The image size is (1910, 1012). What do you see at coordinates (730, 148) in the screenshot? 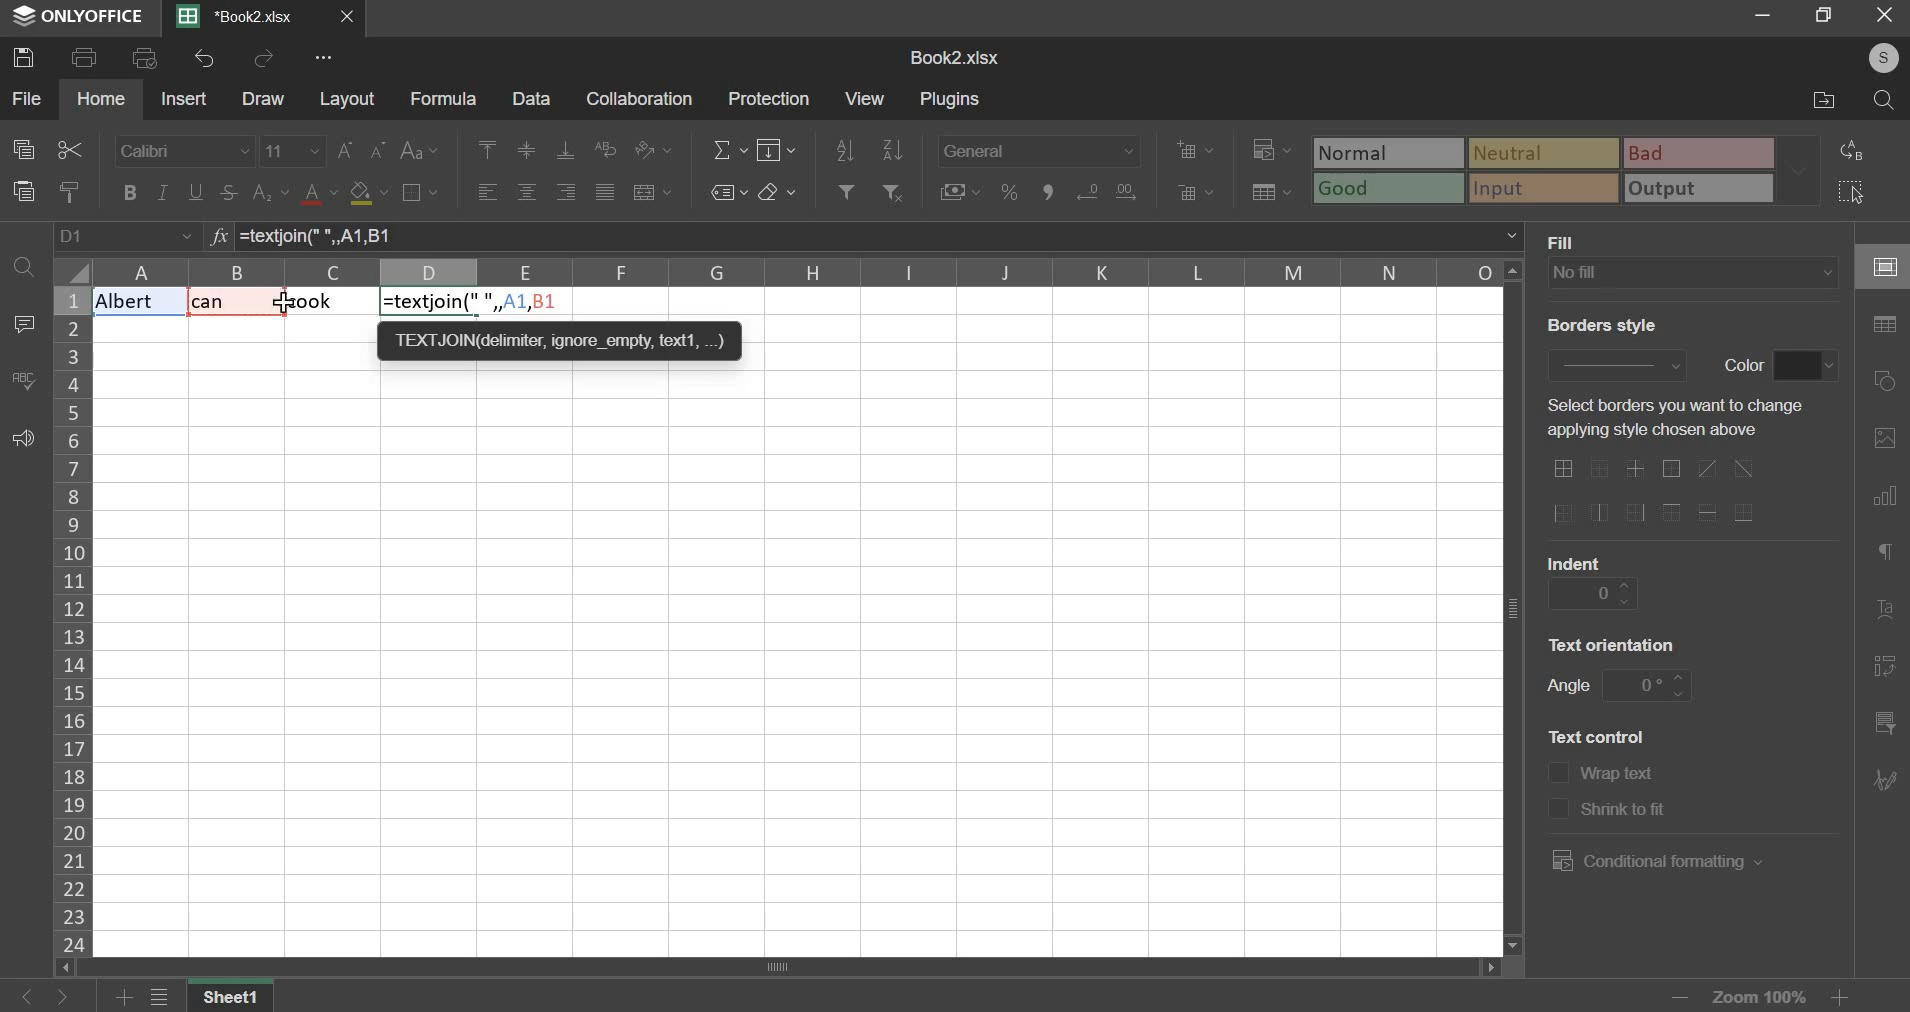
I see `sum` at bounding box center [730, 148].